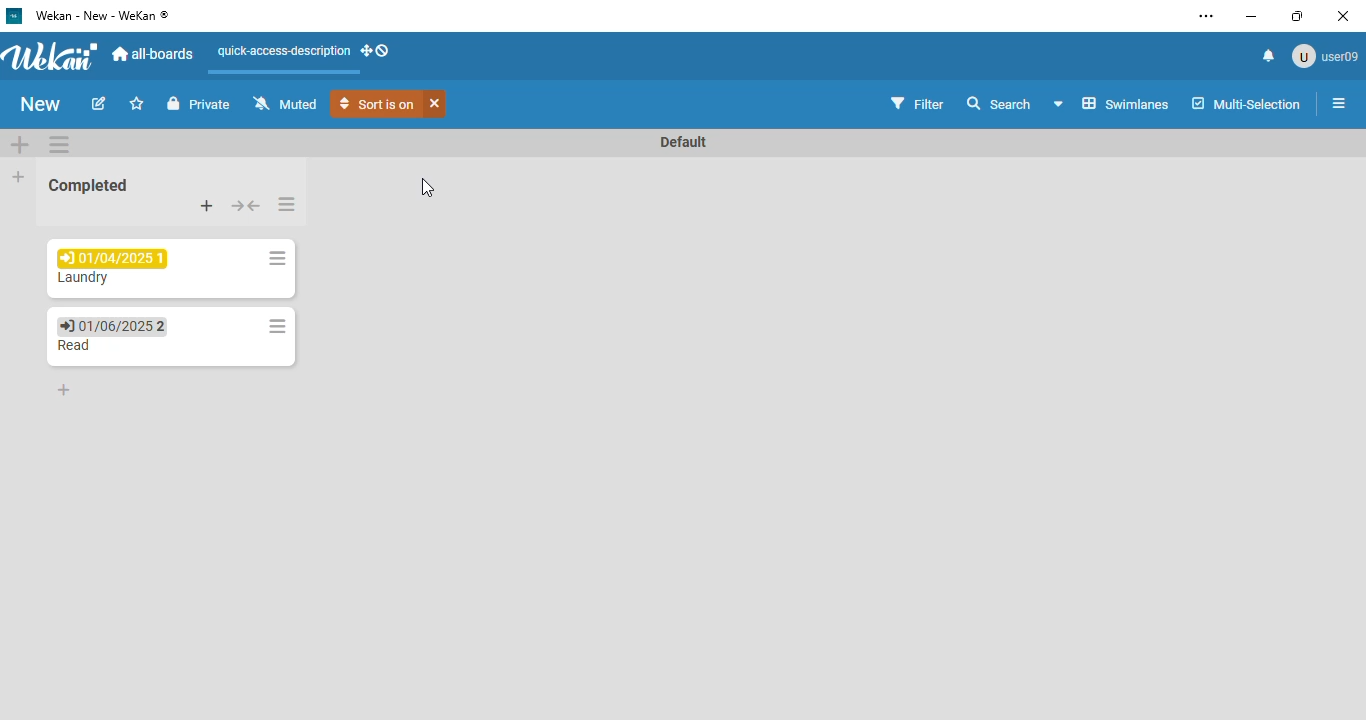 The image size is (1366, 720). Describe the element at coordinates (102, 104) in the screenshot. I see `Edit` at that location.